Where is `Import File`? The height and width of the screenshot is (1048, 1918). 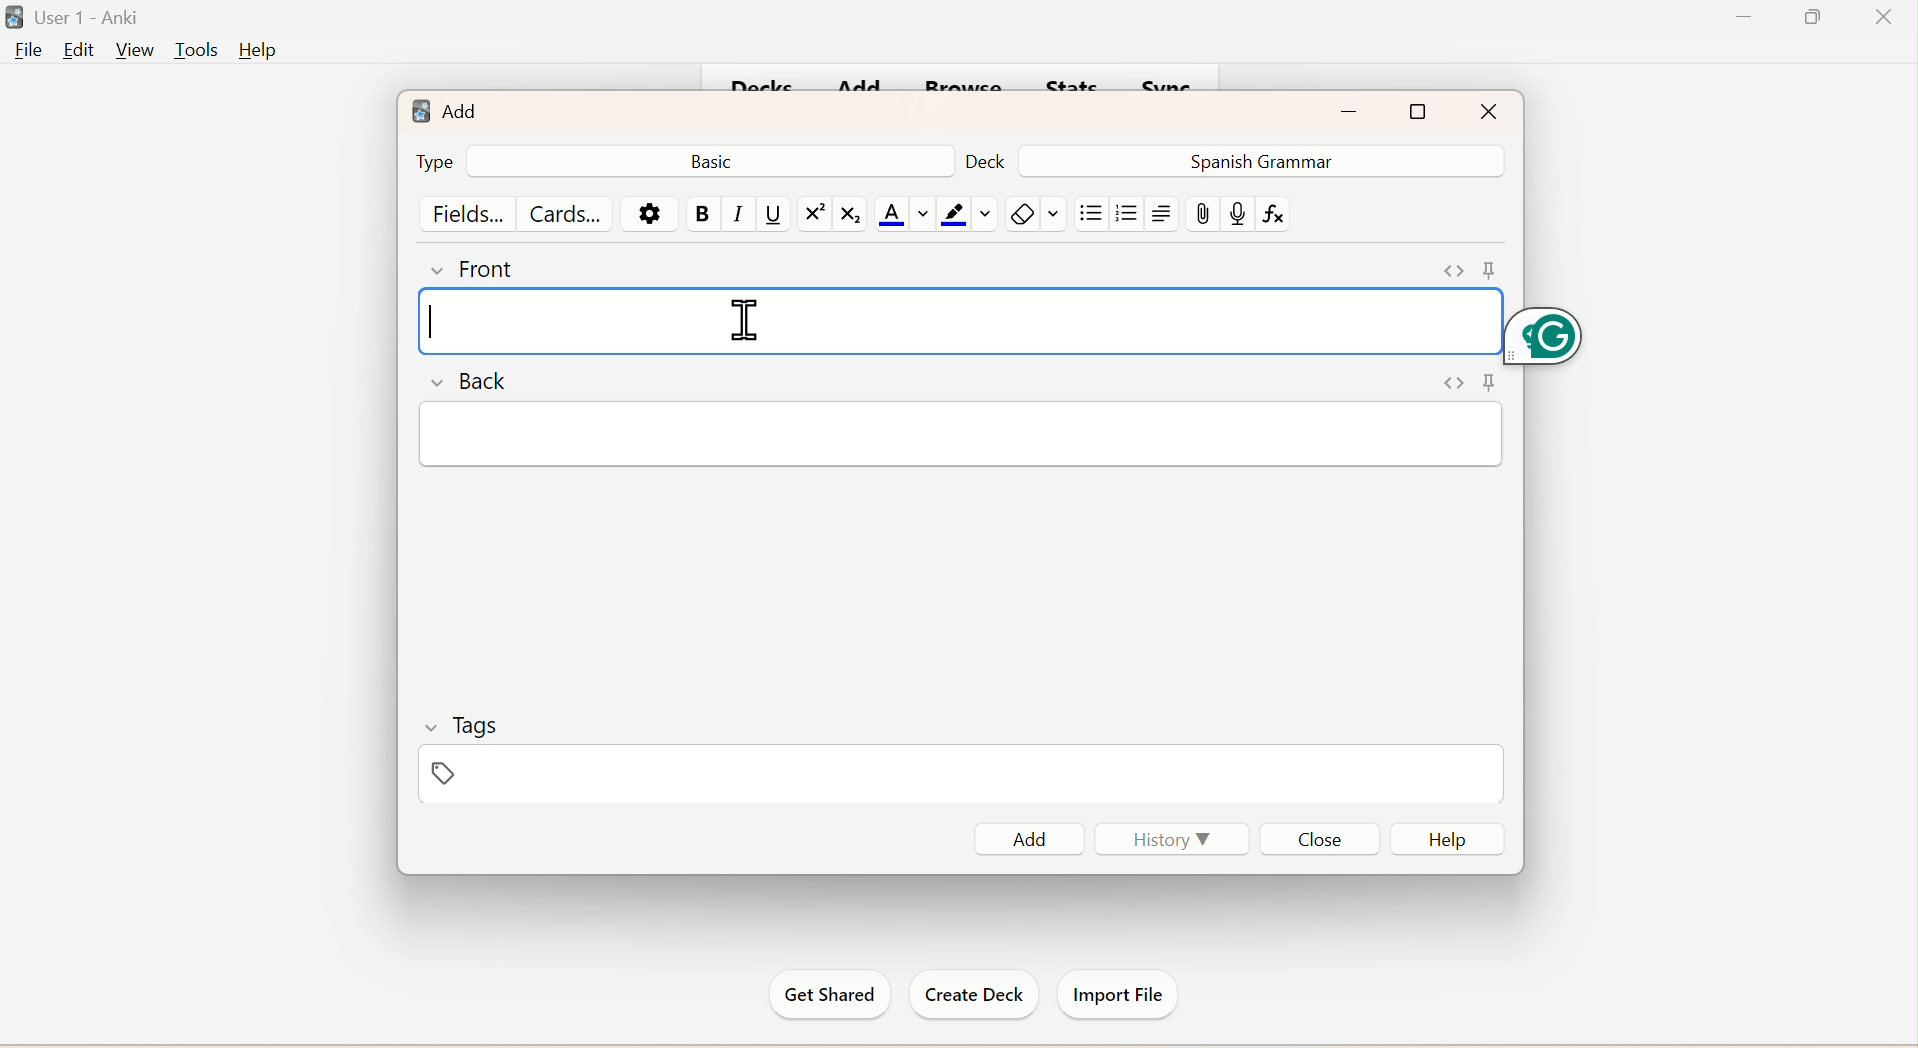
Import File is located at coordinates (1116, 992).